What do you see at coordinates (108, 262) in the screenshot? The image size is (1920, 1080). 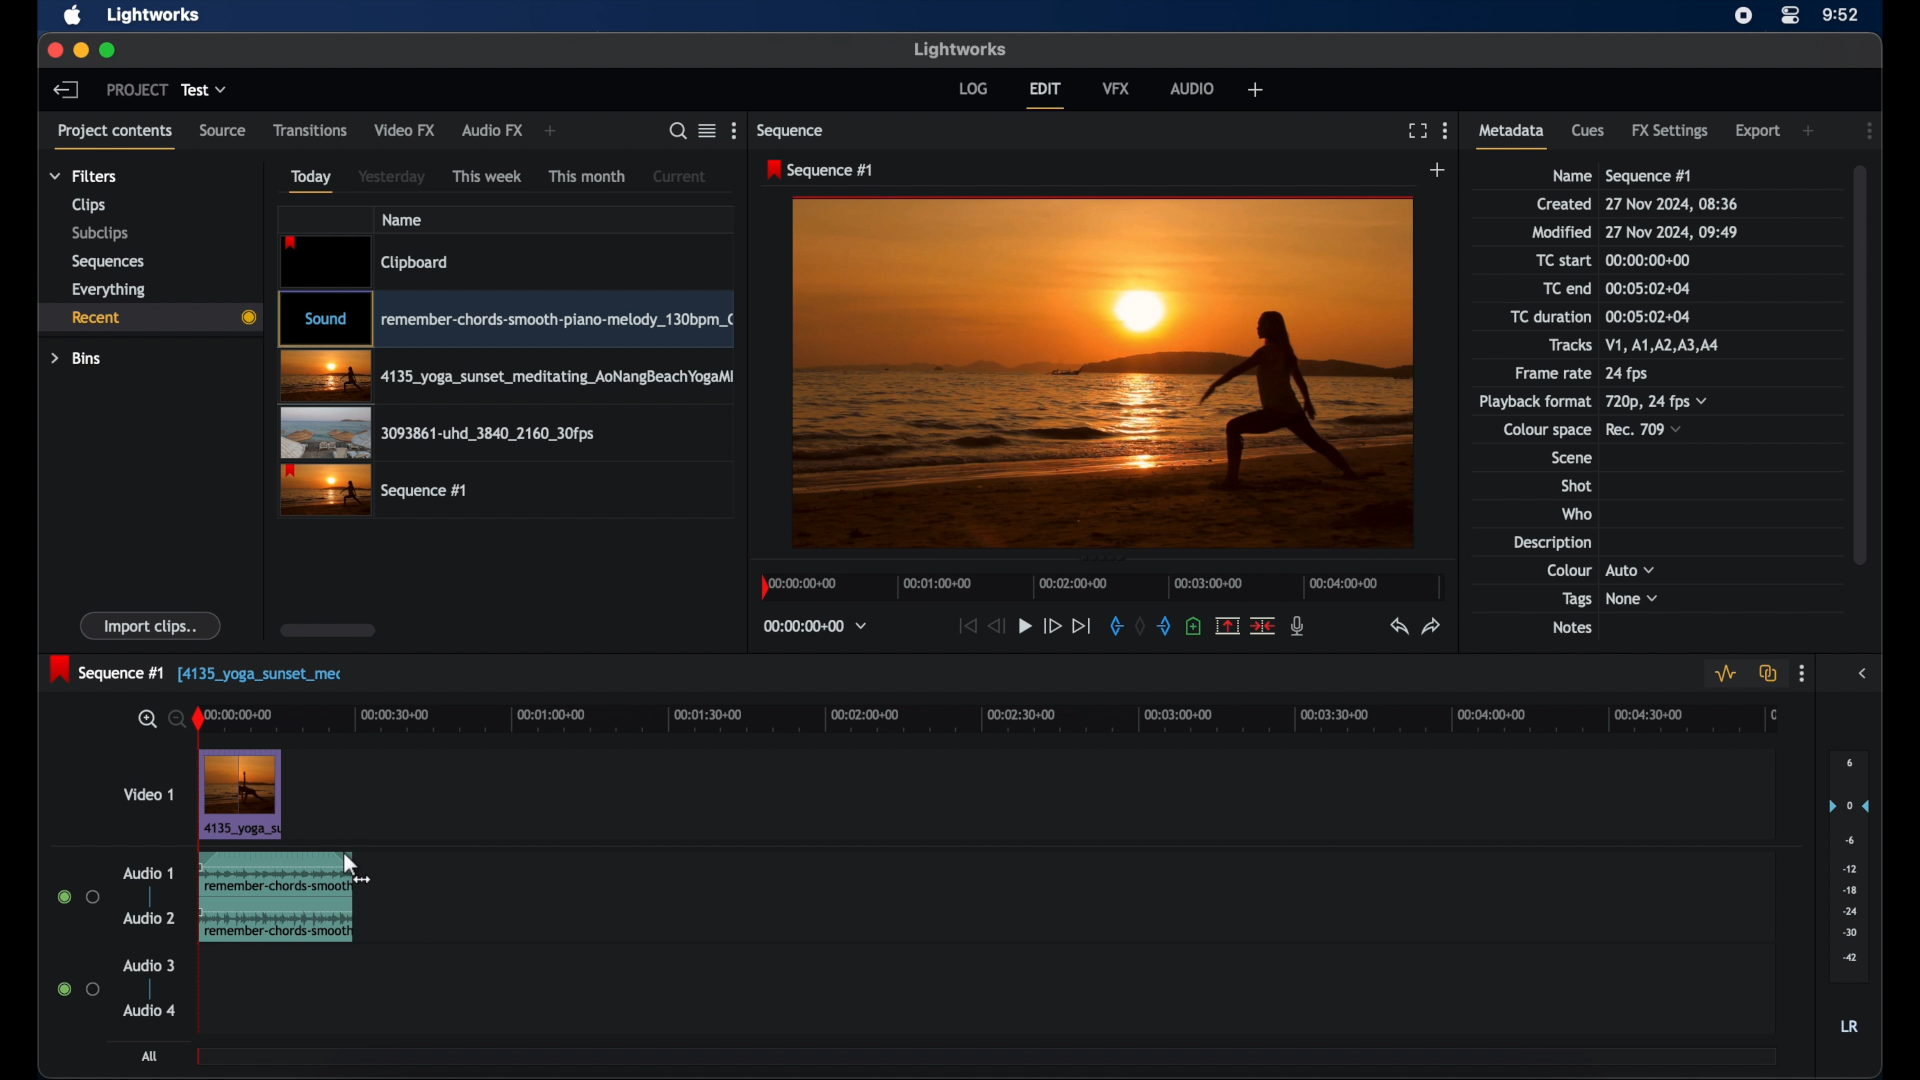 I see `sequences` at bounding box center [108, 262].